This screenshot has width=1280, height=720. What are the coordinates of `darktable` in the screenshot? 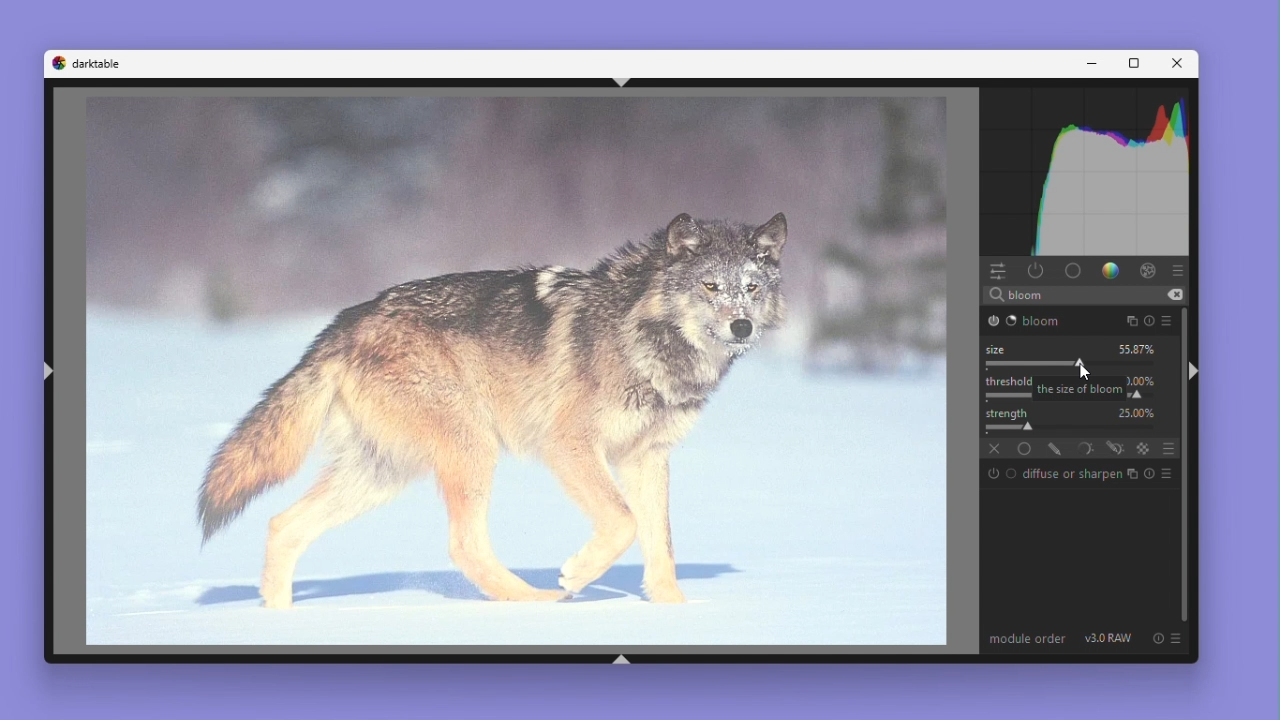 It's located at (101, 64).